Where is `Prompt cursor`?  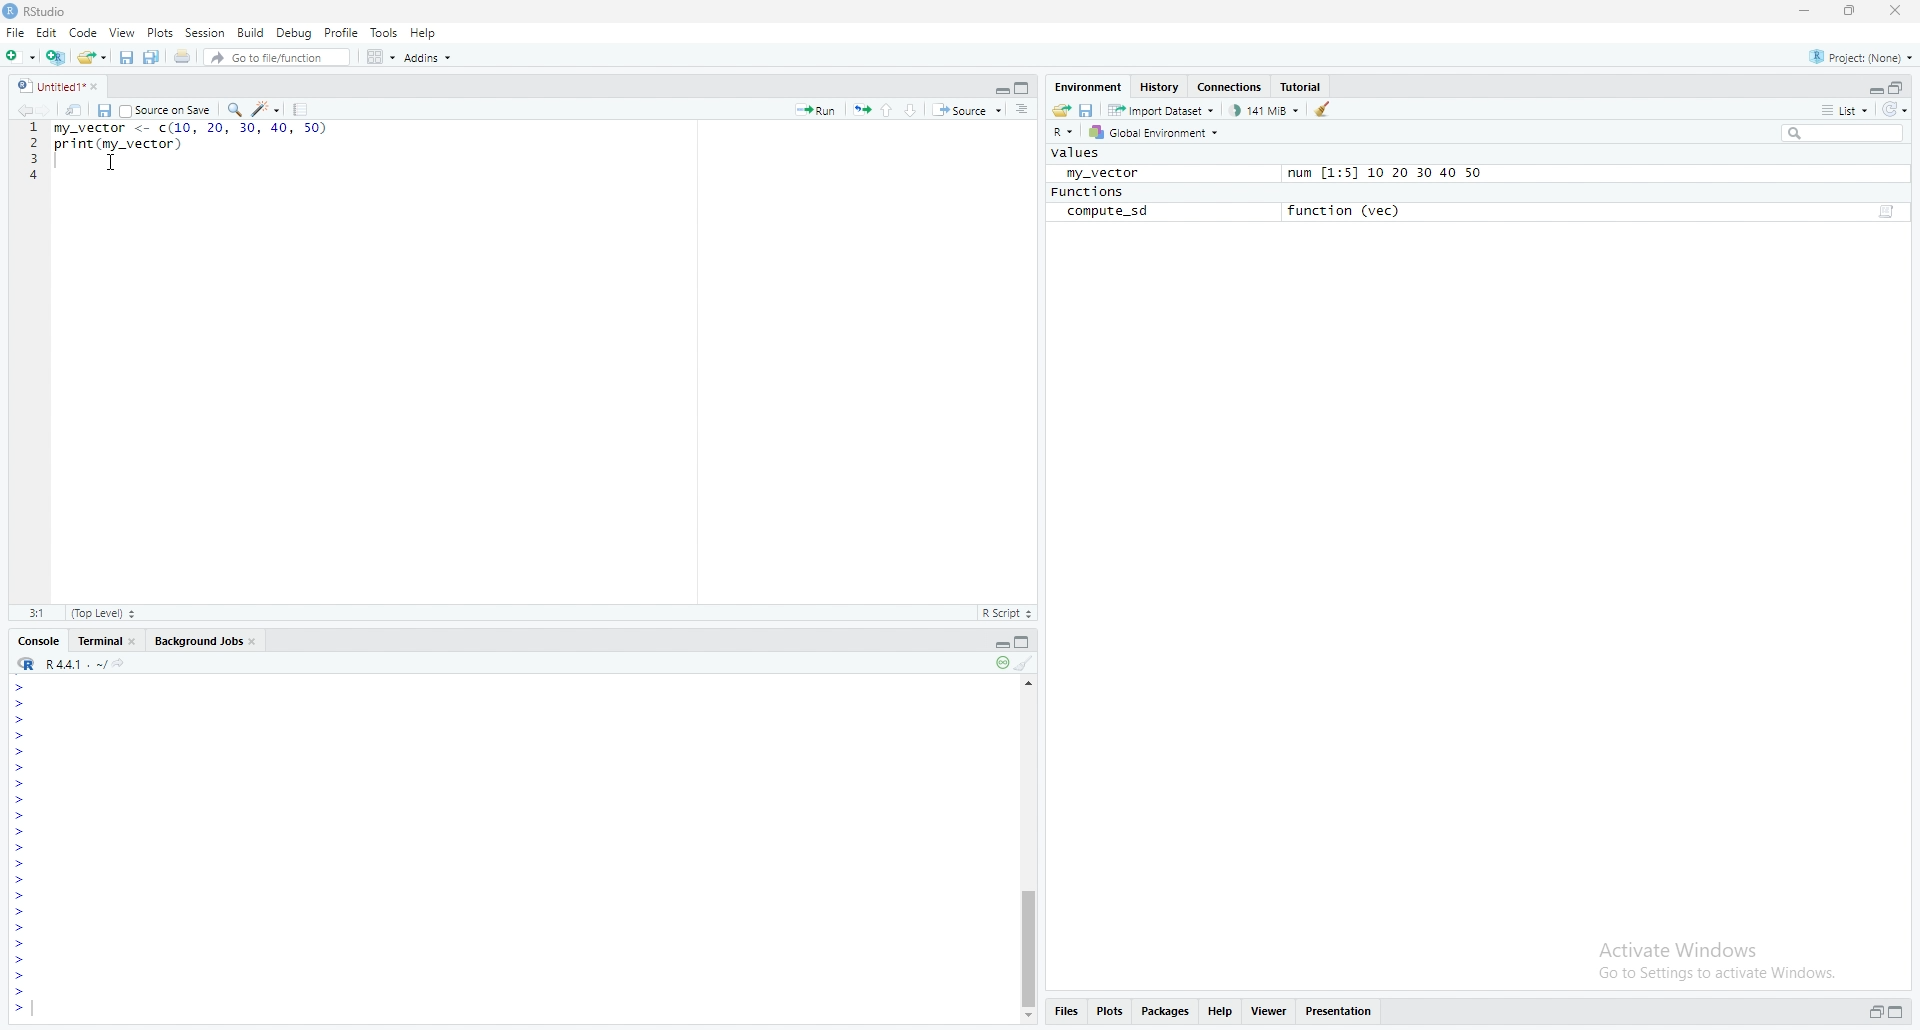
Prompt cursor is located at coordinates (23, 913).